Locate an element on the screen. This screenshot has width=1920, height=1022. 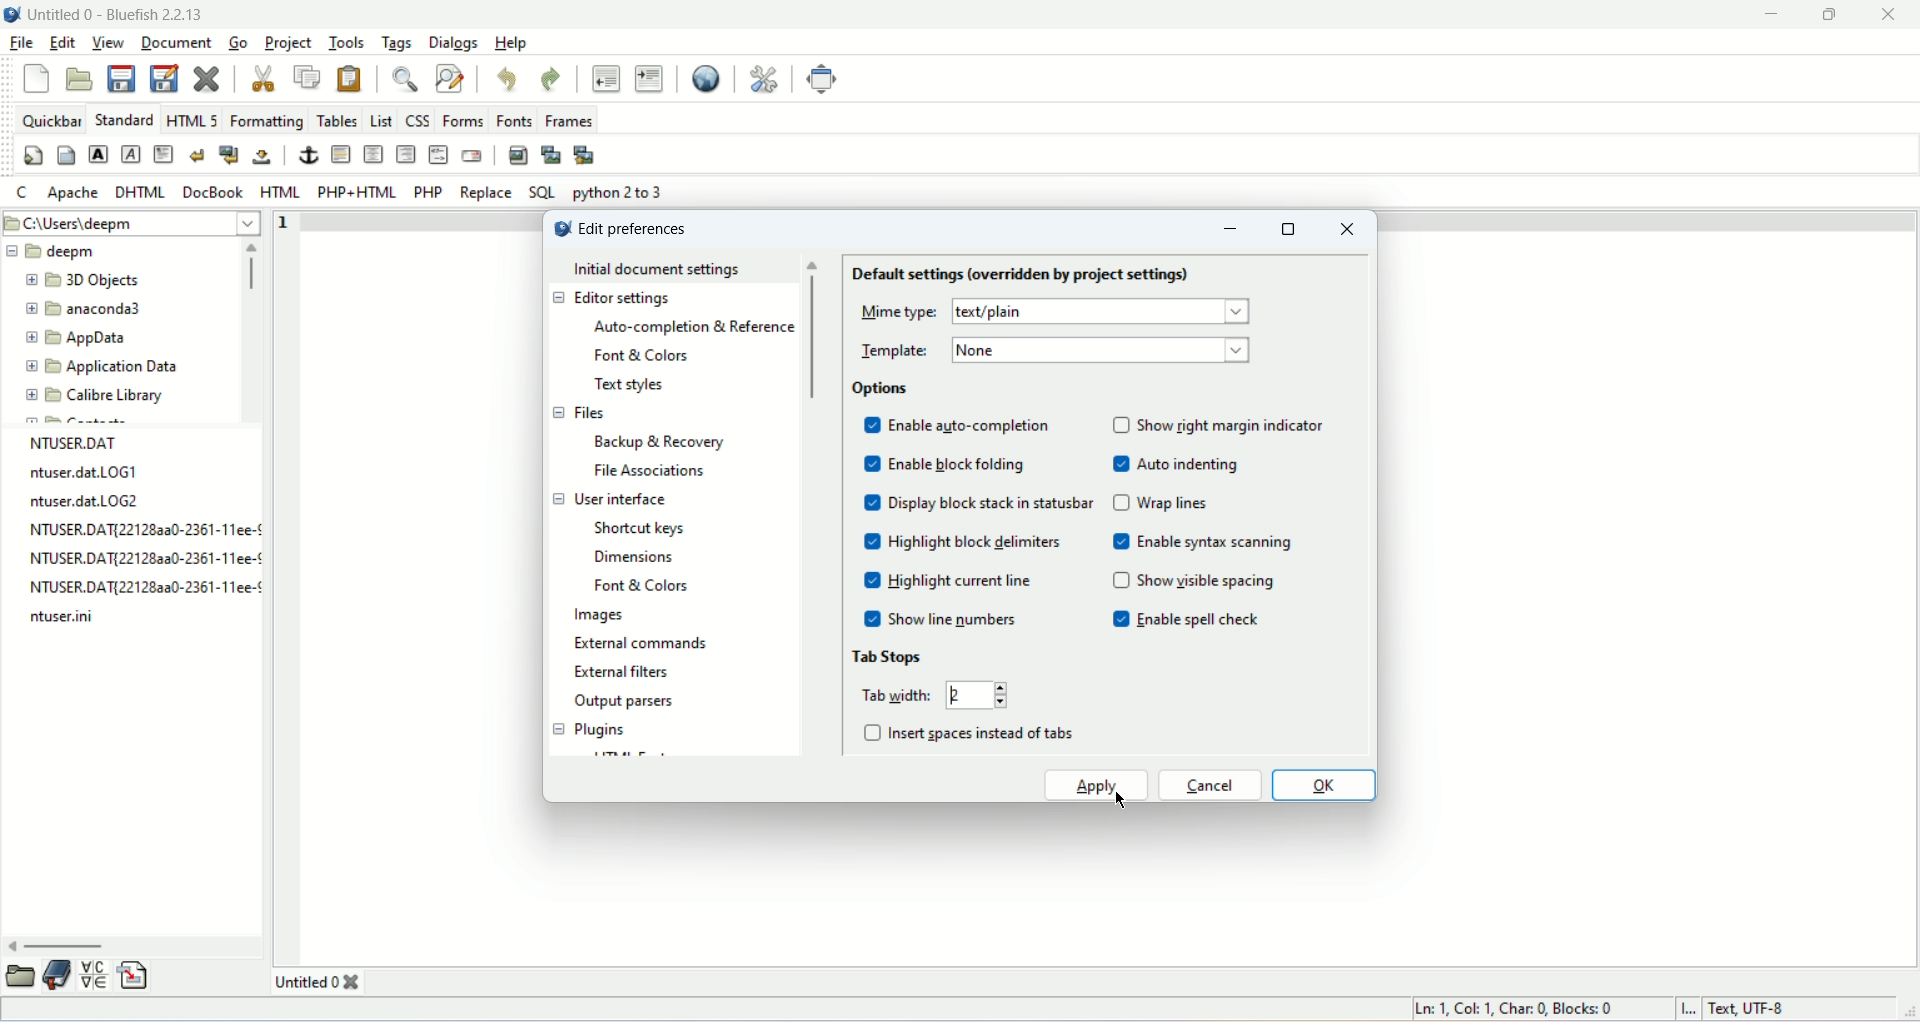
NTUSER.DAT is located at coordinates (72, 442).